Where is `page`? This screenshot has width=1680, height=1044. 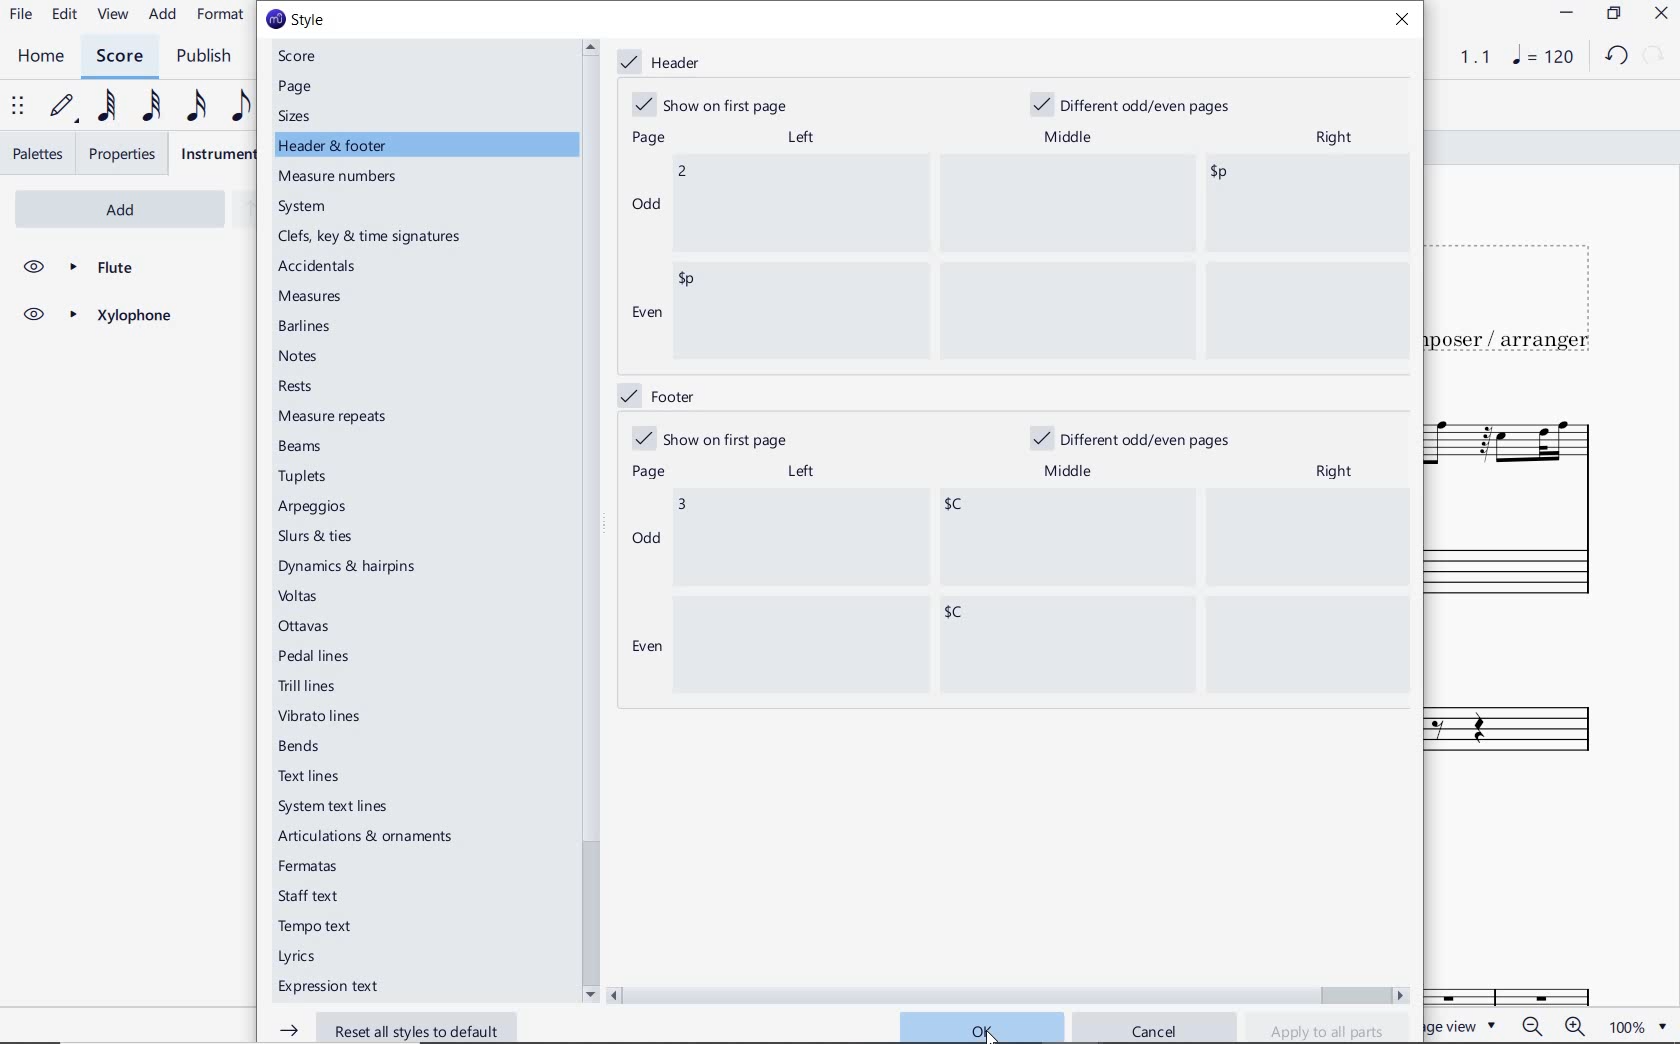 page is located at coordinates (297, 87).